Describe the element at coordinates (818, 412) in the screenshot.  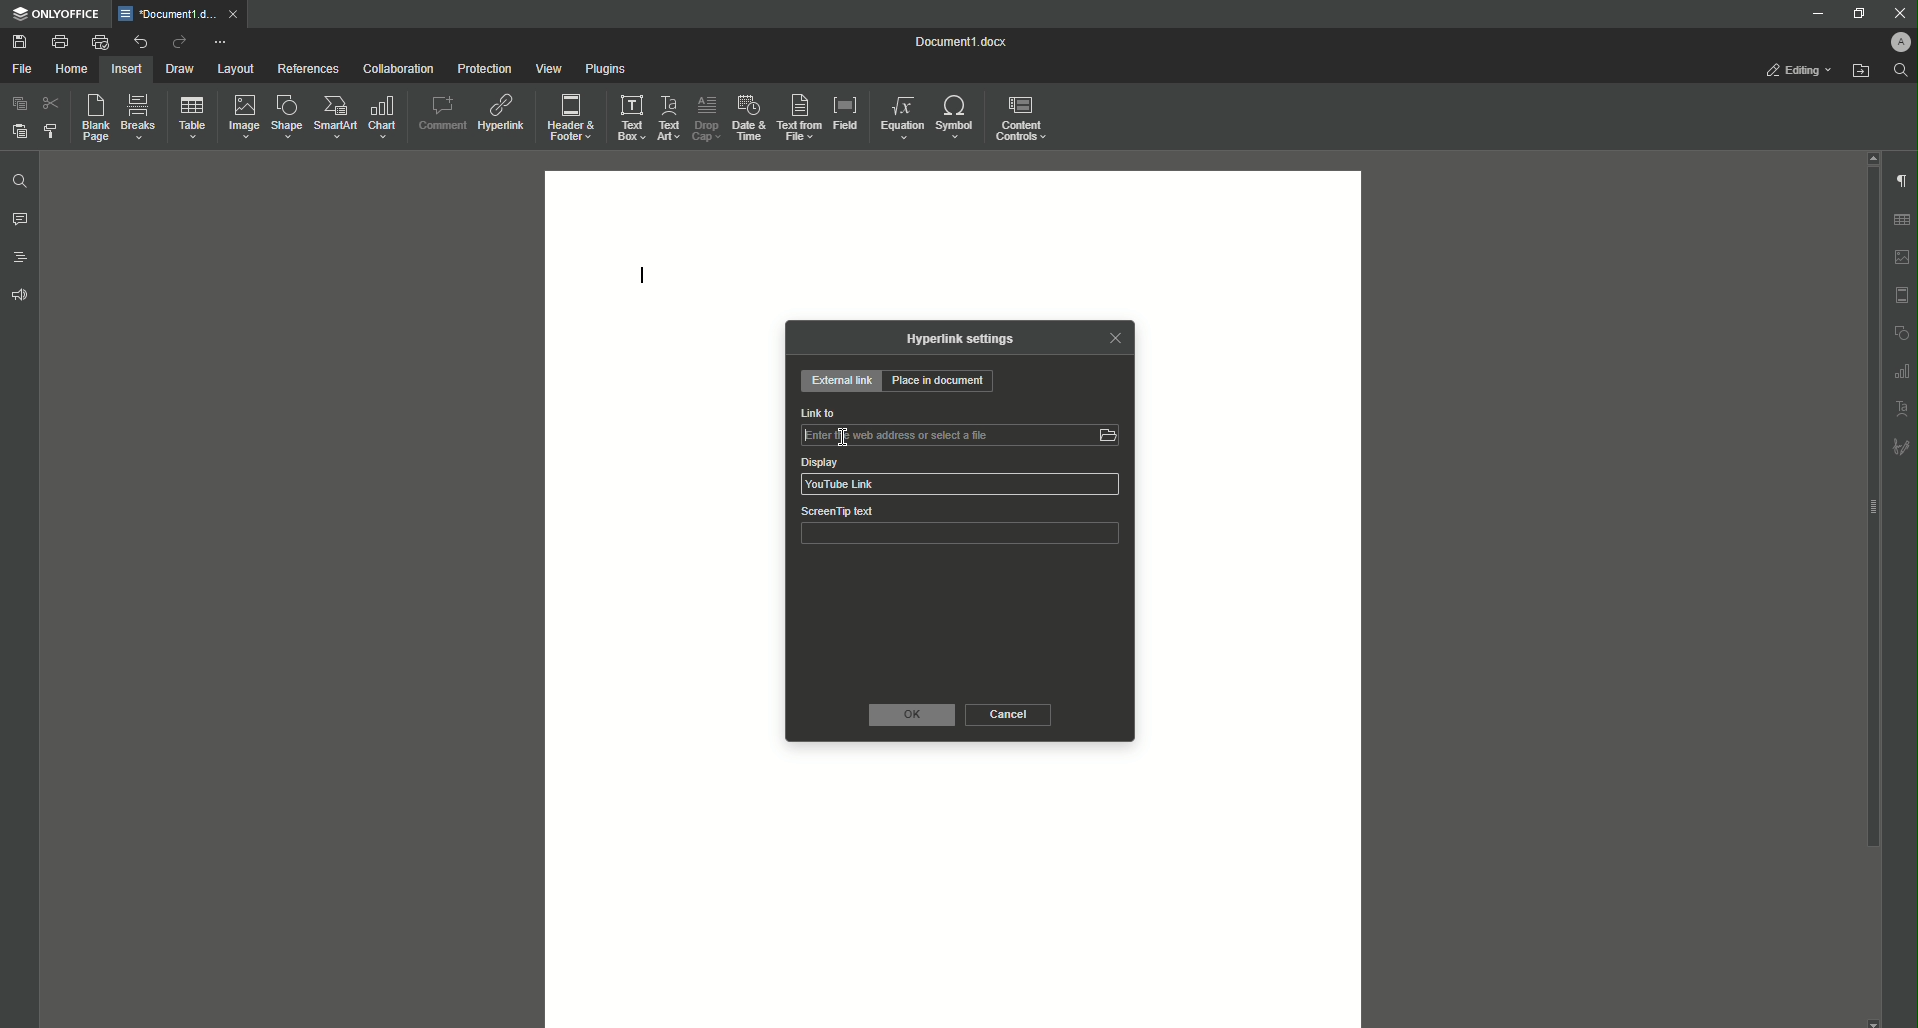
I see `Link to` at that location.